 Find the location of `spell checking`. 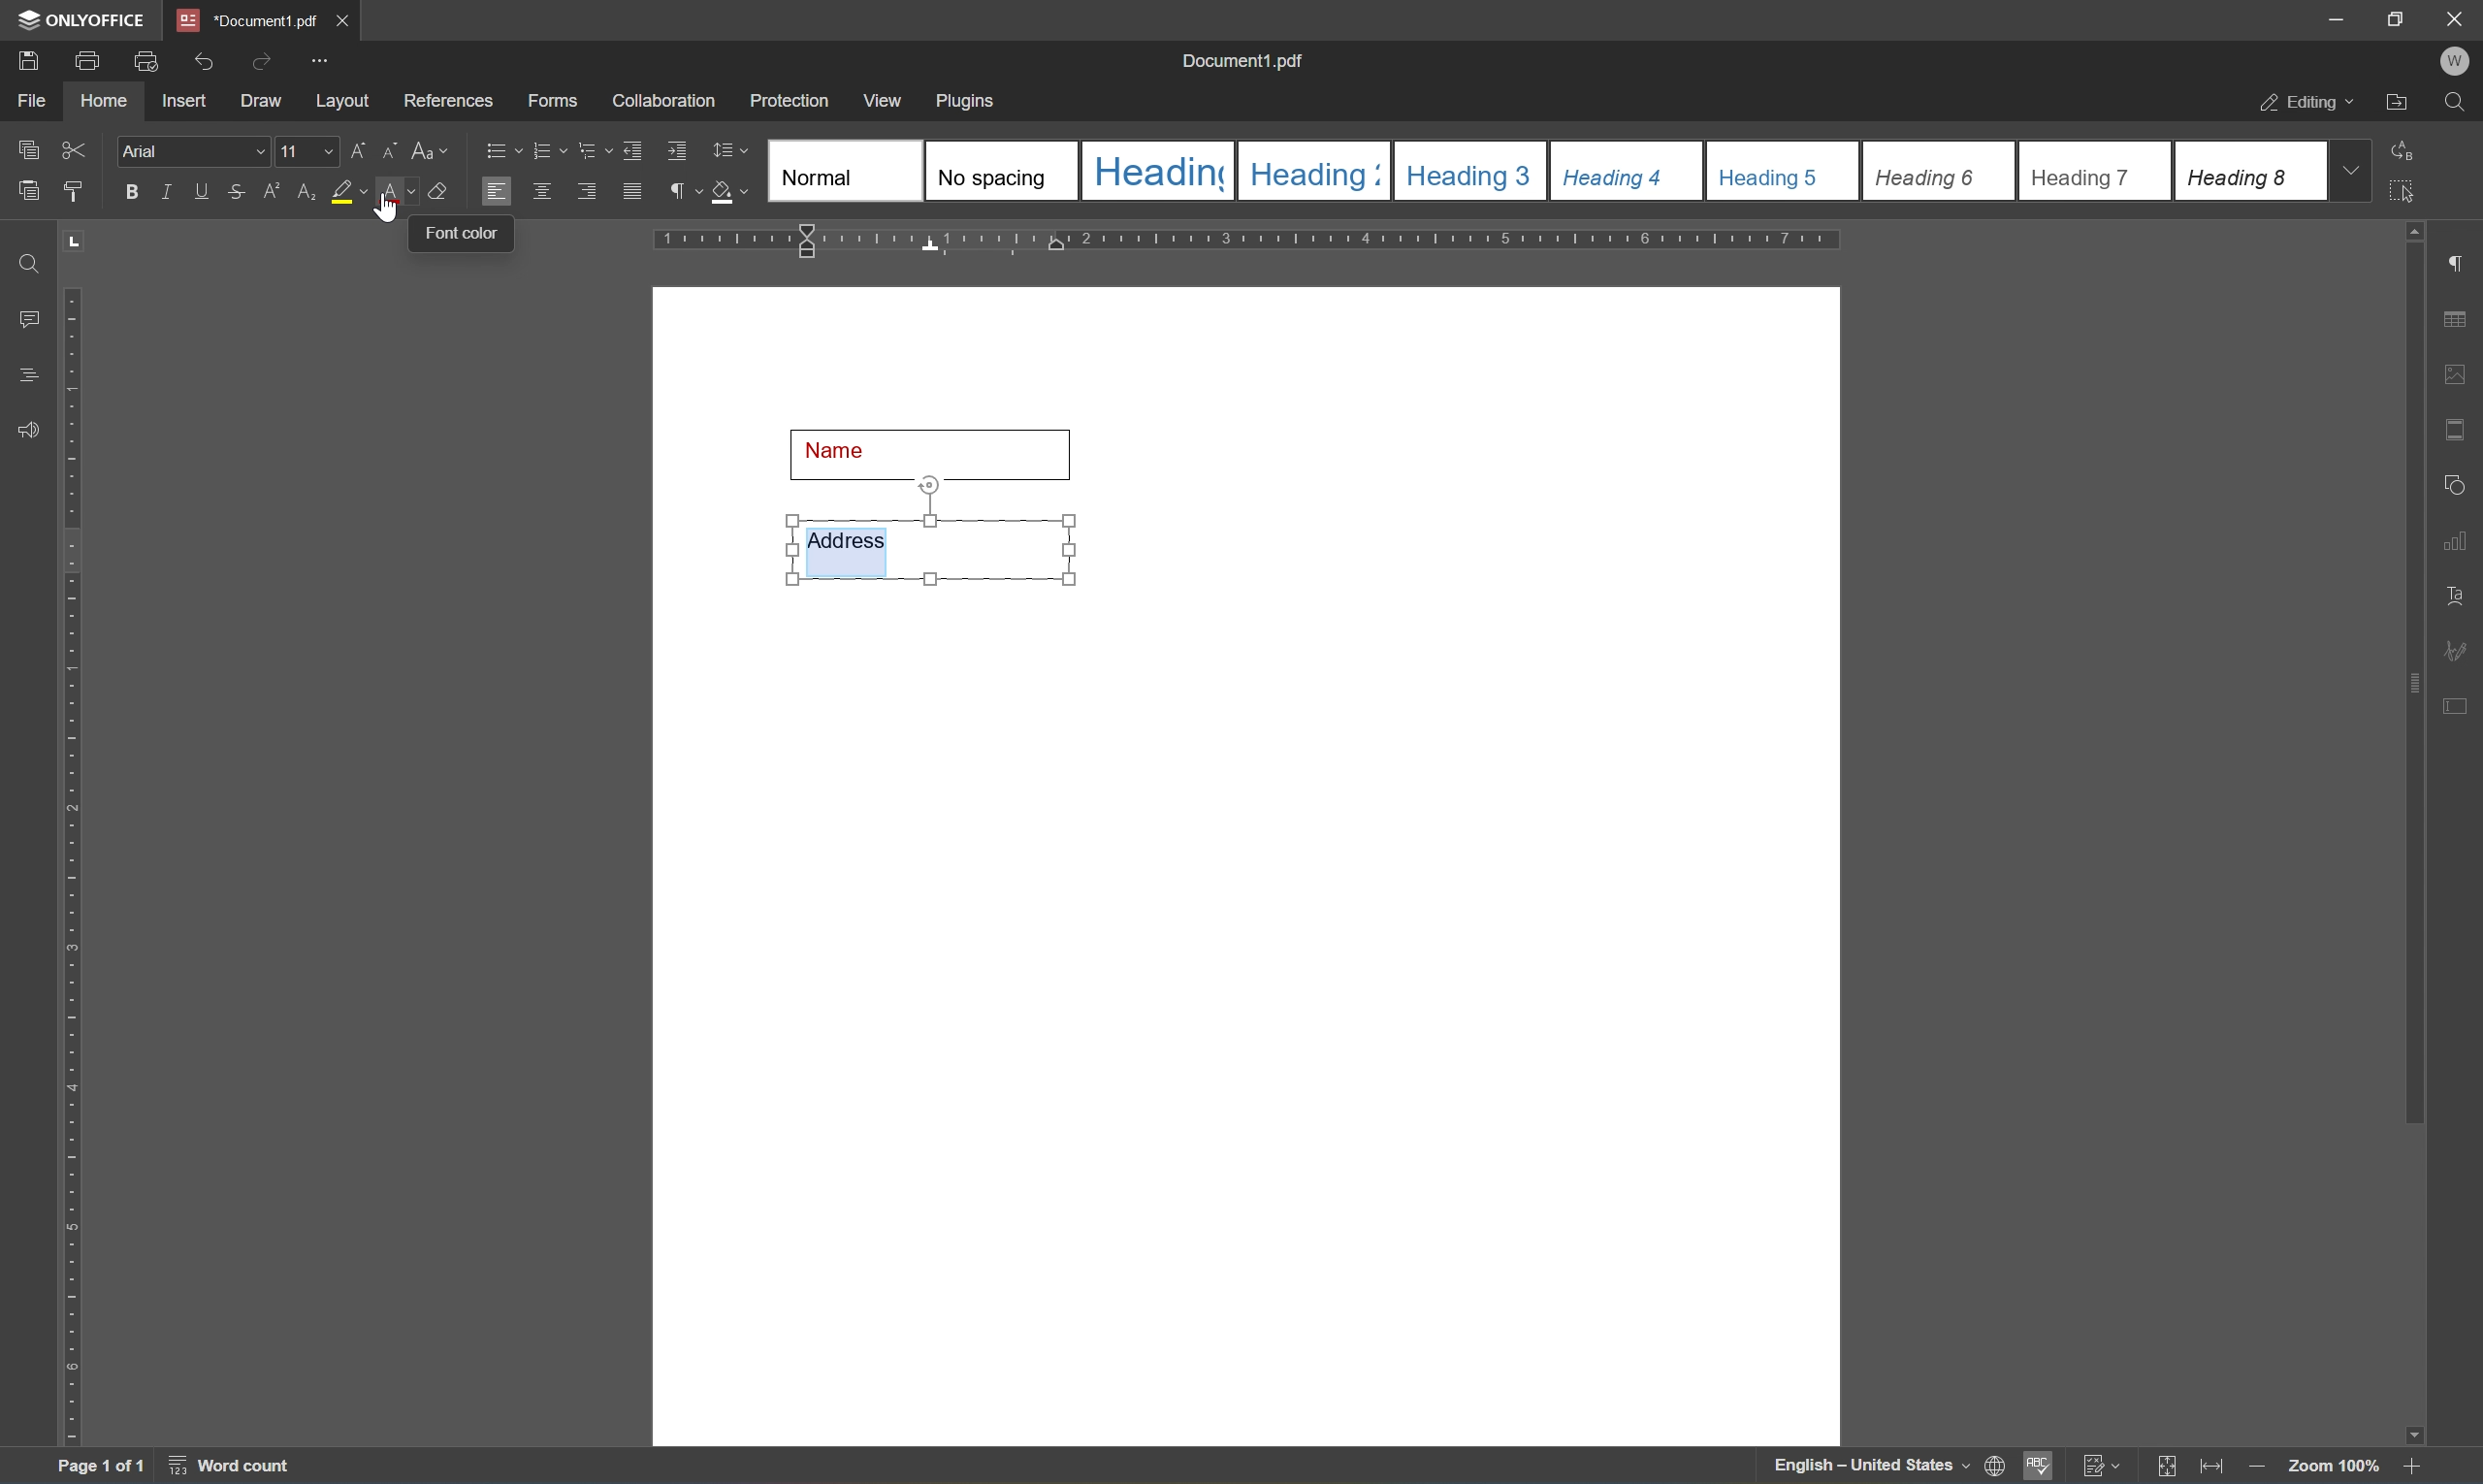

spell checking is located at coordinates (2039, 1469).